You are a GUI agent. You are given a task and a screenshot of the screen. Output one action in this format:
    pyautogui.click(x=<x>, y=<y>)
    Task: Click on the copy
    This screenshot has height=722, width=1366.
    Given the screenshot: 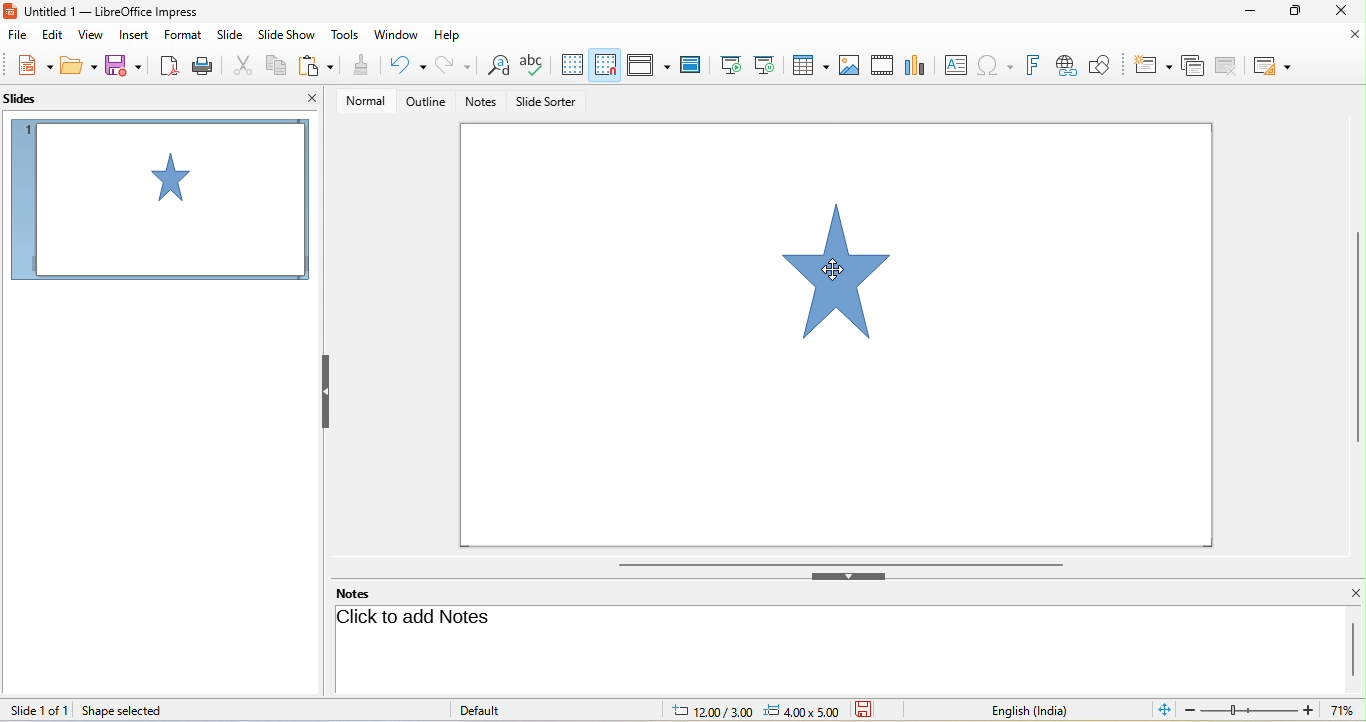 What is the action you would take?
    pyautogui.click(x=279, y=65)
    